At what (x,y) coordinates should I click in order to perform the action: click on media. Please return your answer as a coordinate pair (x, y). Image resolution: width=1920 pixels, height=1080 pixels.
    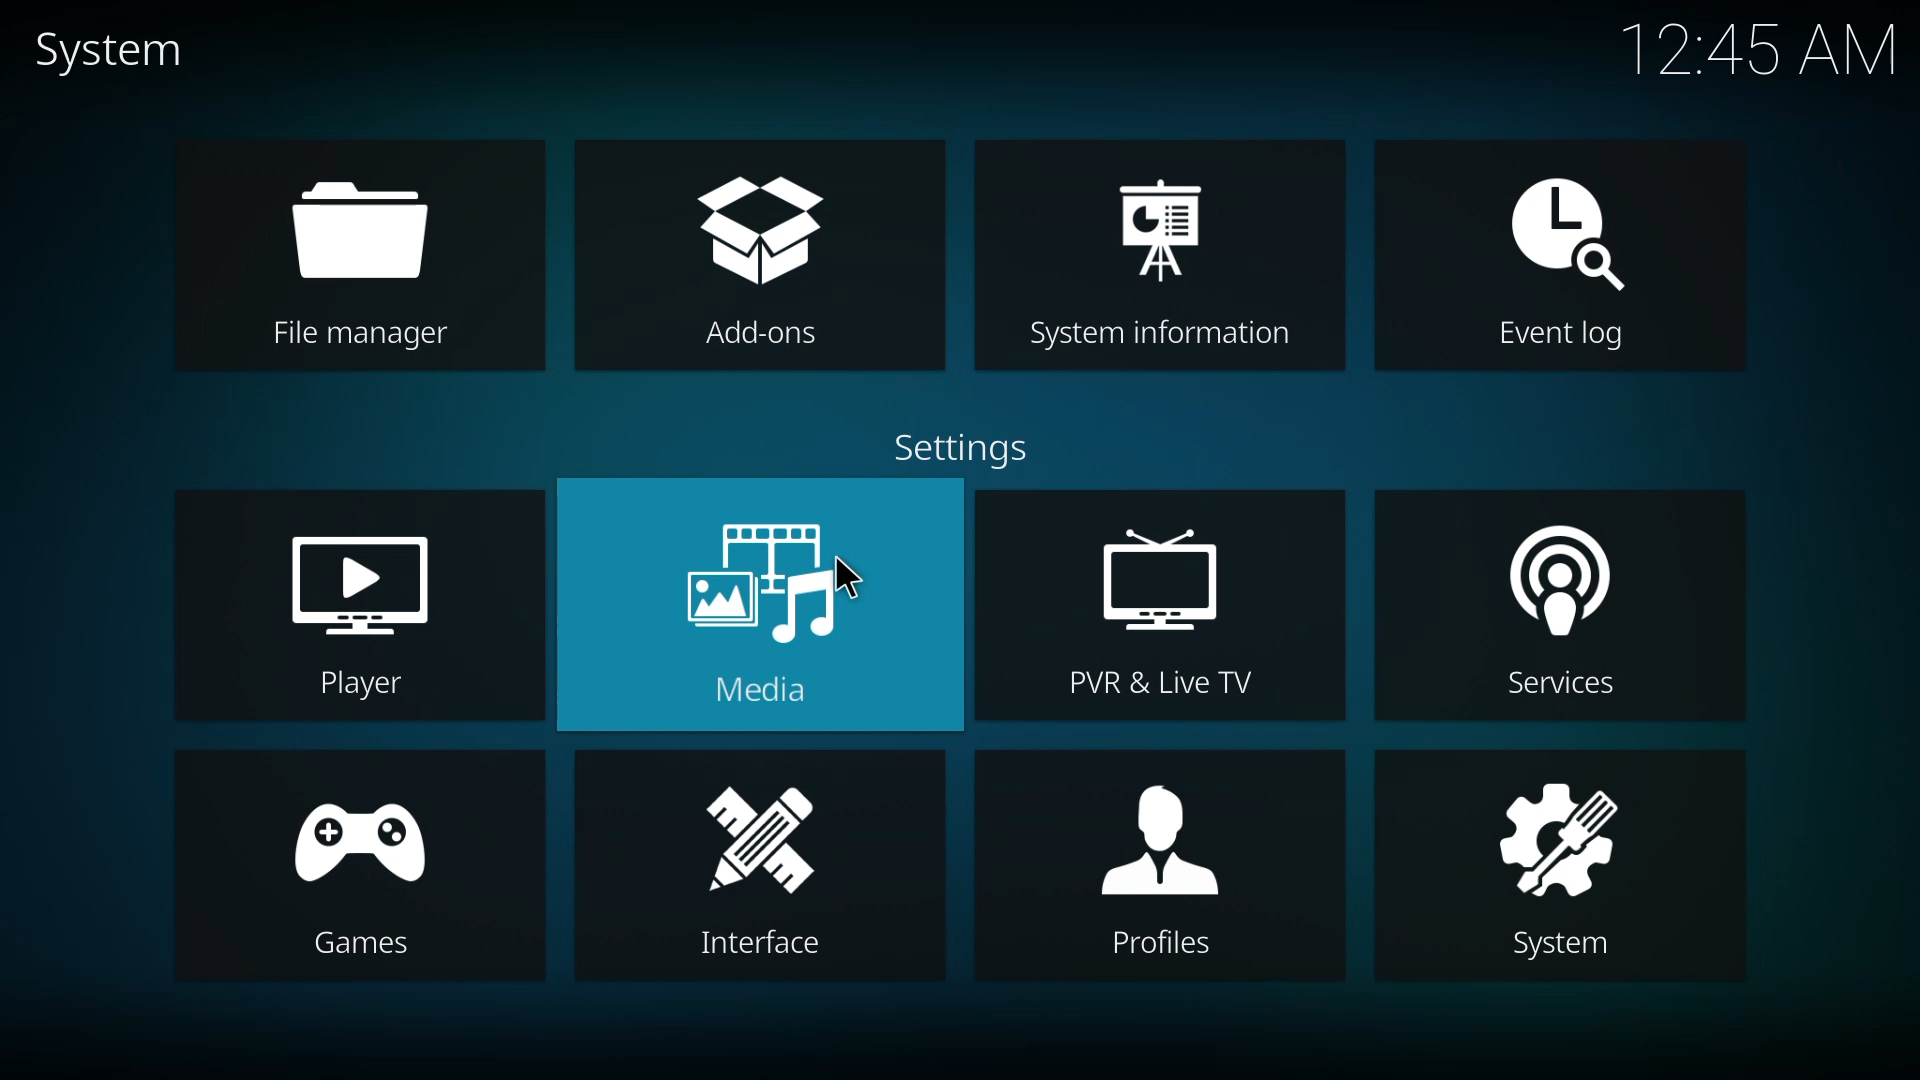
    Looking at the image, I should click on (756, 600).